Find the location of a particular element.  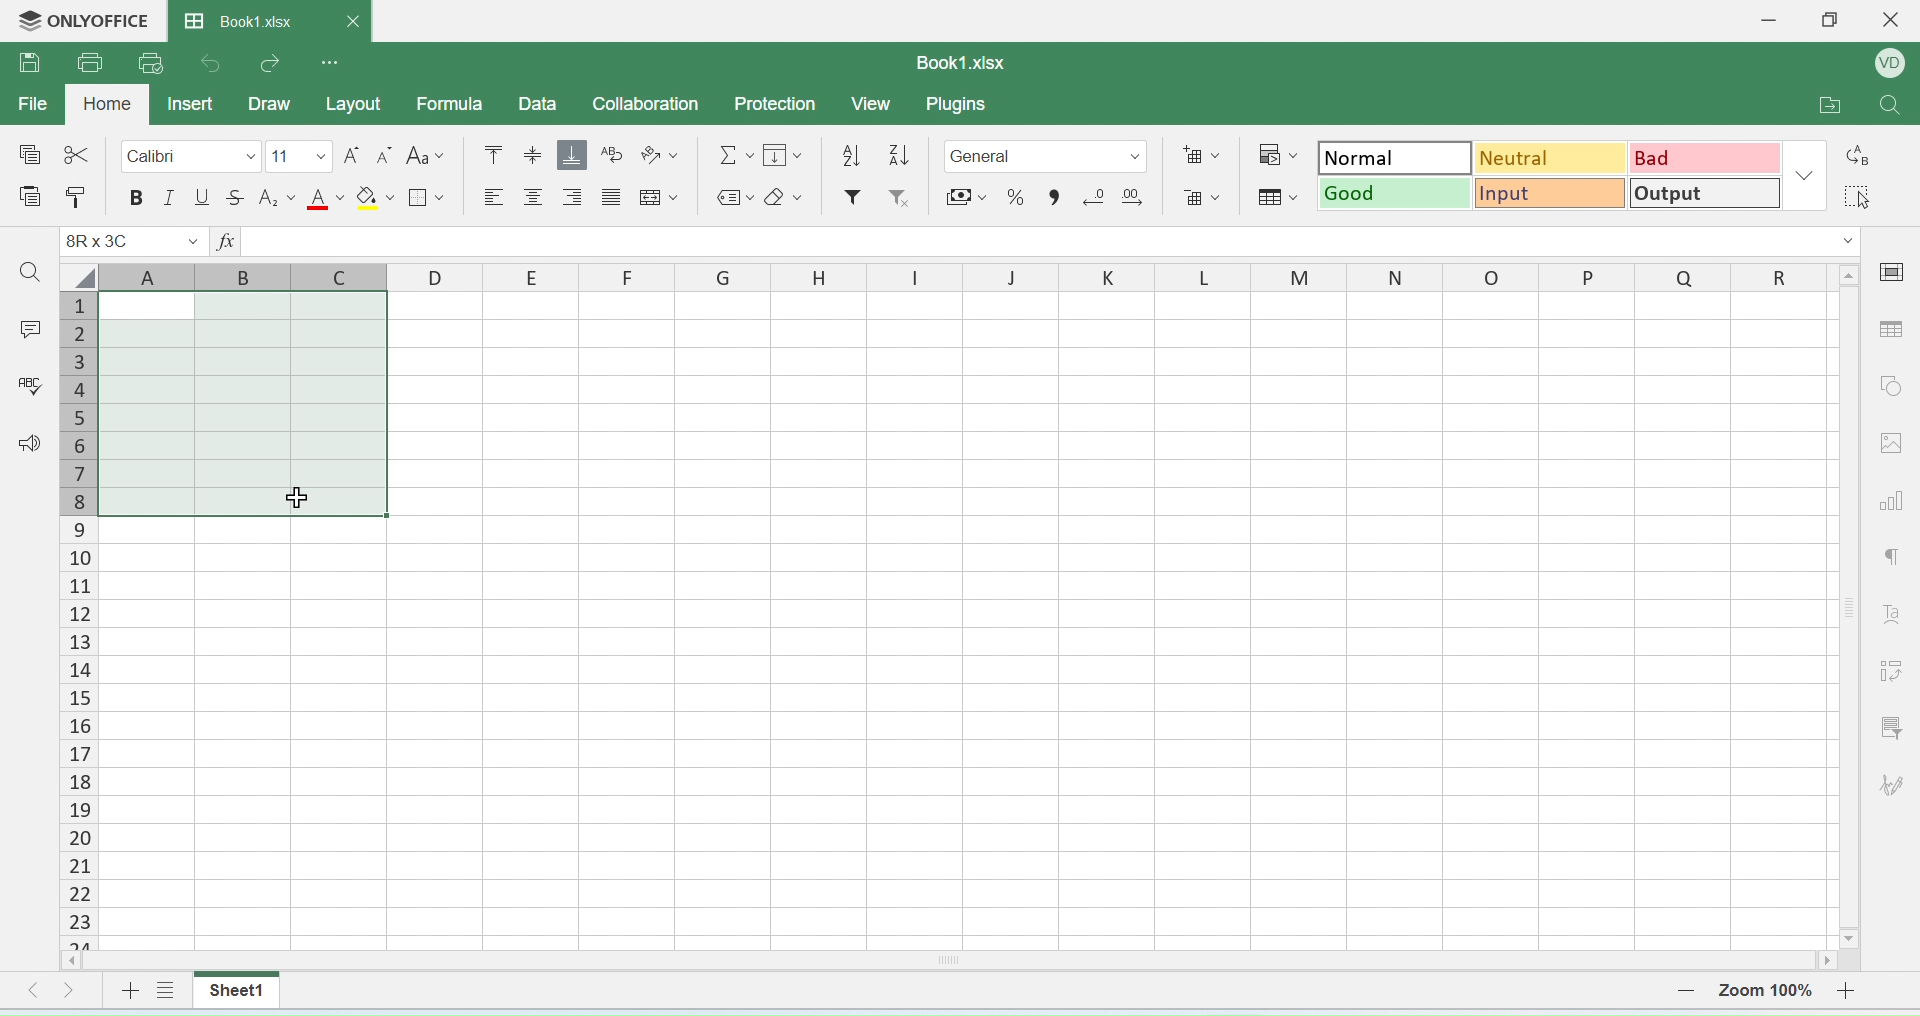

formula bar is located at coordinates (1038, 241).